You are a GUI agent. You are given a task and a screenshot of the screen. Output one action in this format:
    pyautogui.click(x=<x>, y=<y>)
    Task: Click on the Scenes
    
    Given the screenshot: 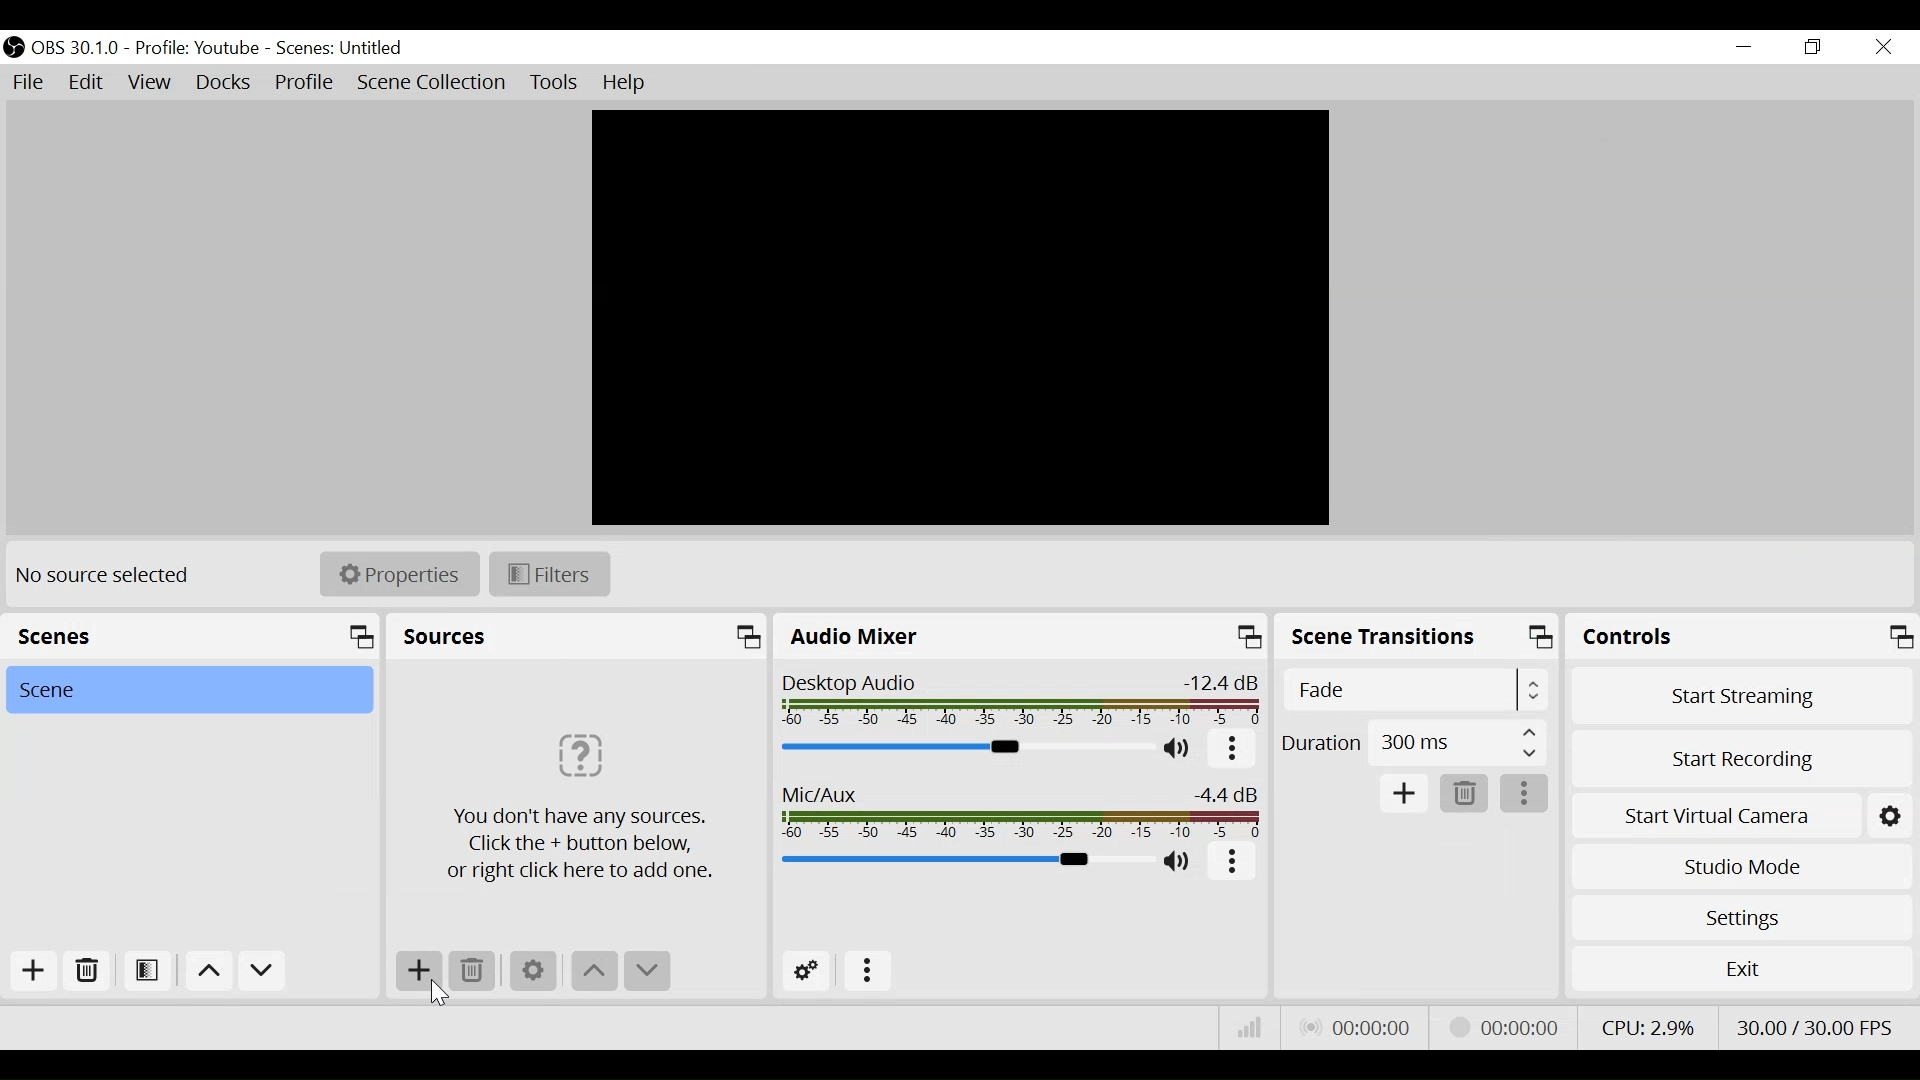 What is the action you would take?
    pyautogui.click(x=345, y=48)
    